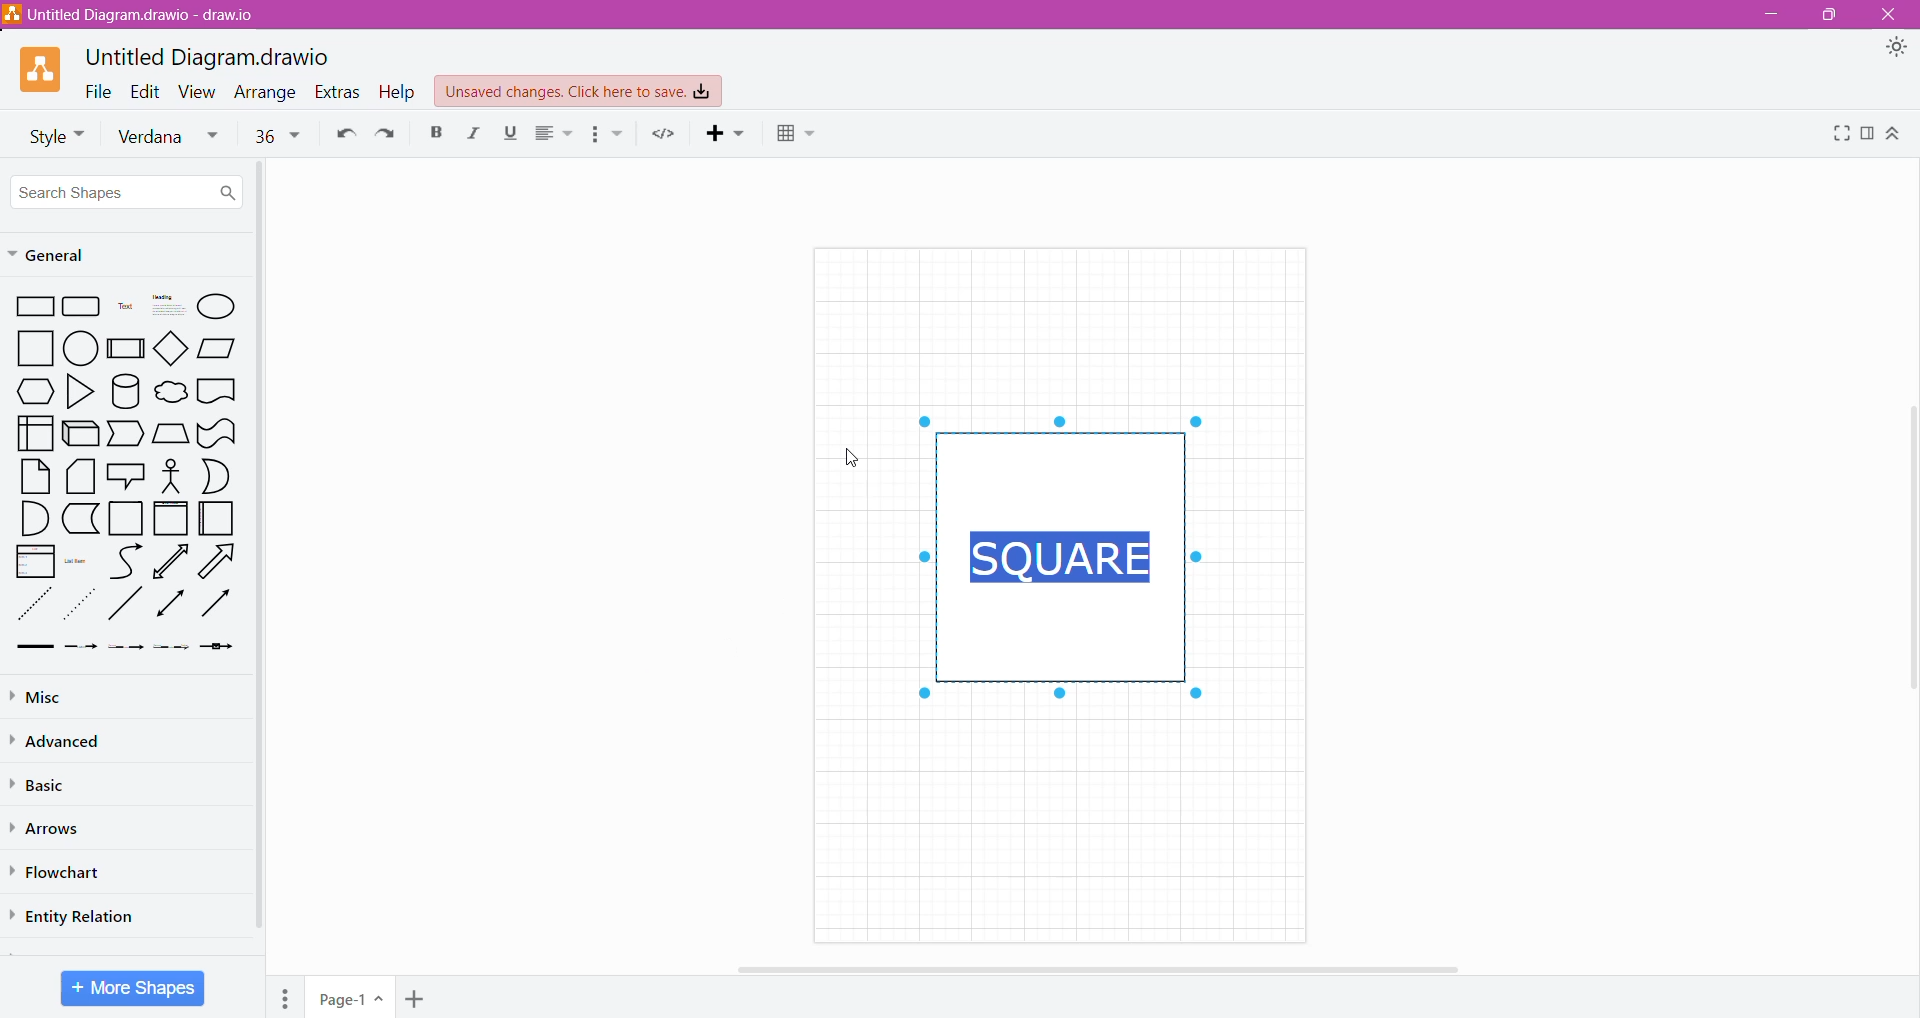 The width and height of the screenshot is (1920, 1018). I want to click on Dashed Arrow, so click(80, 651).